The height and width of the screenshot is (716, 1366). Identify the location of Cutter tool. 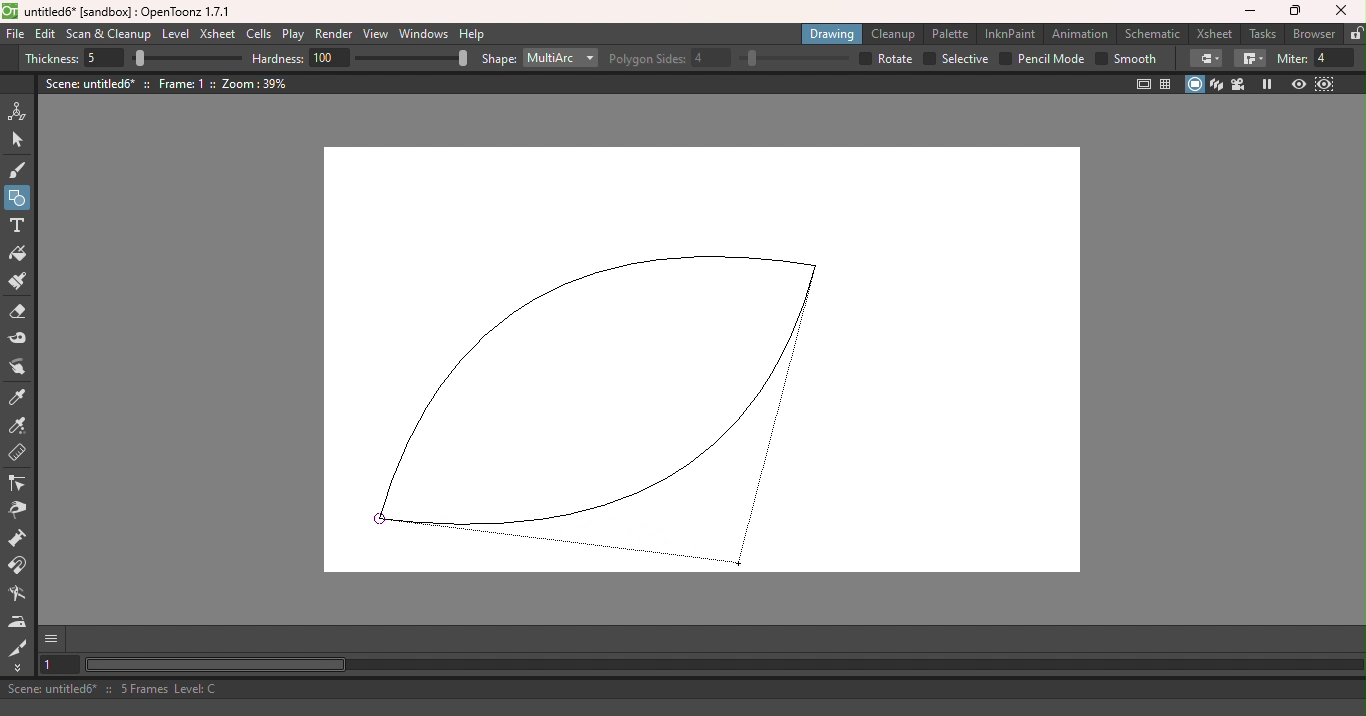
(15, 646).